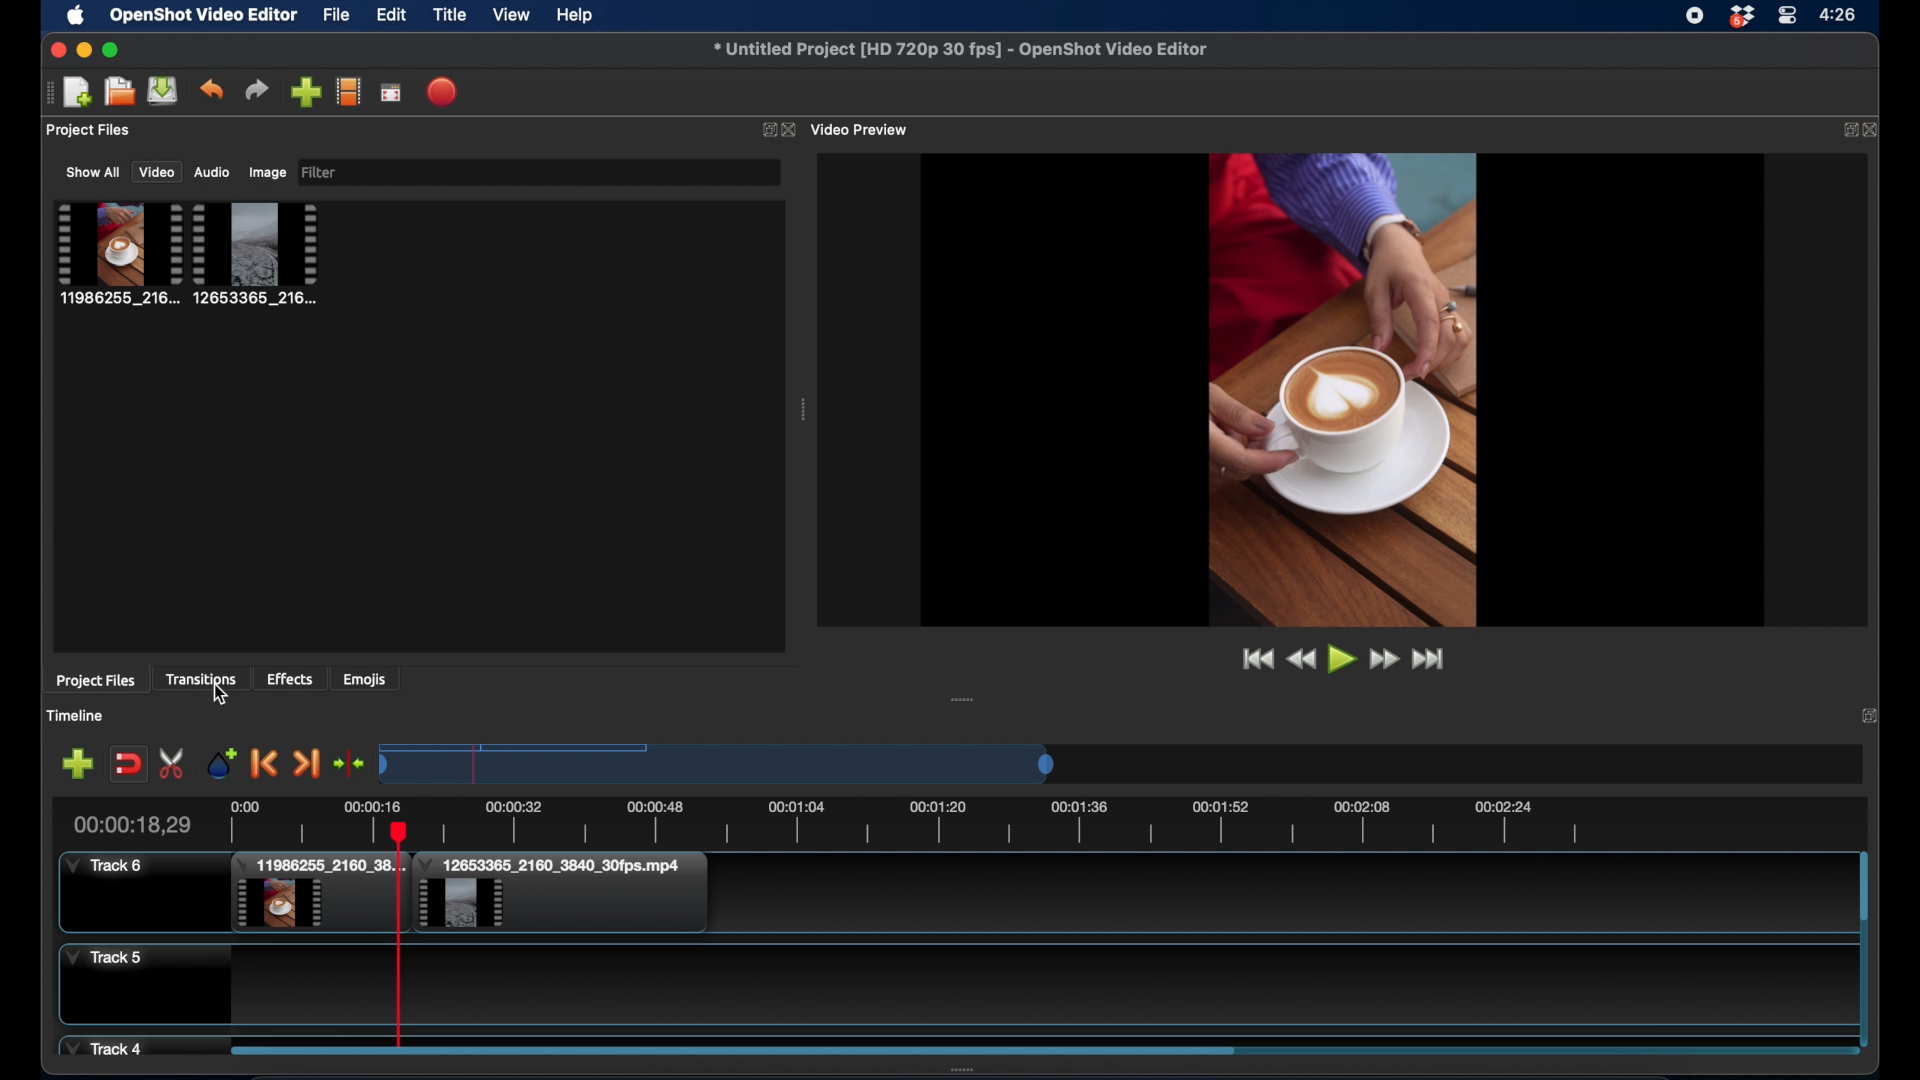 This screenshot has height=1080, width=1920. What do you see at coordinates (156, 172) in the screenshot?
I see `video` at bounding box center [156, 172].